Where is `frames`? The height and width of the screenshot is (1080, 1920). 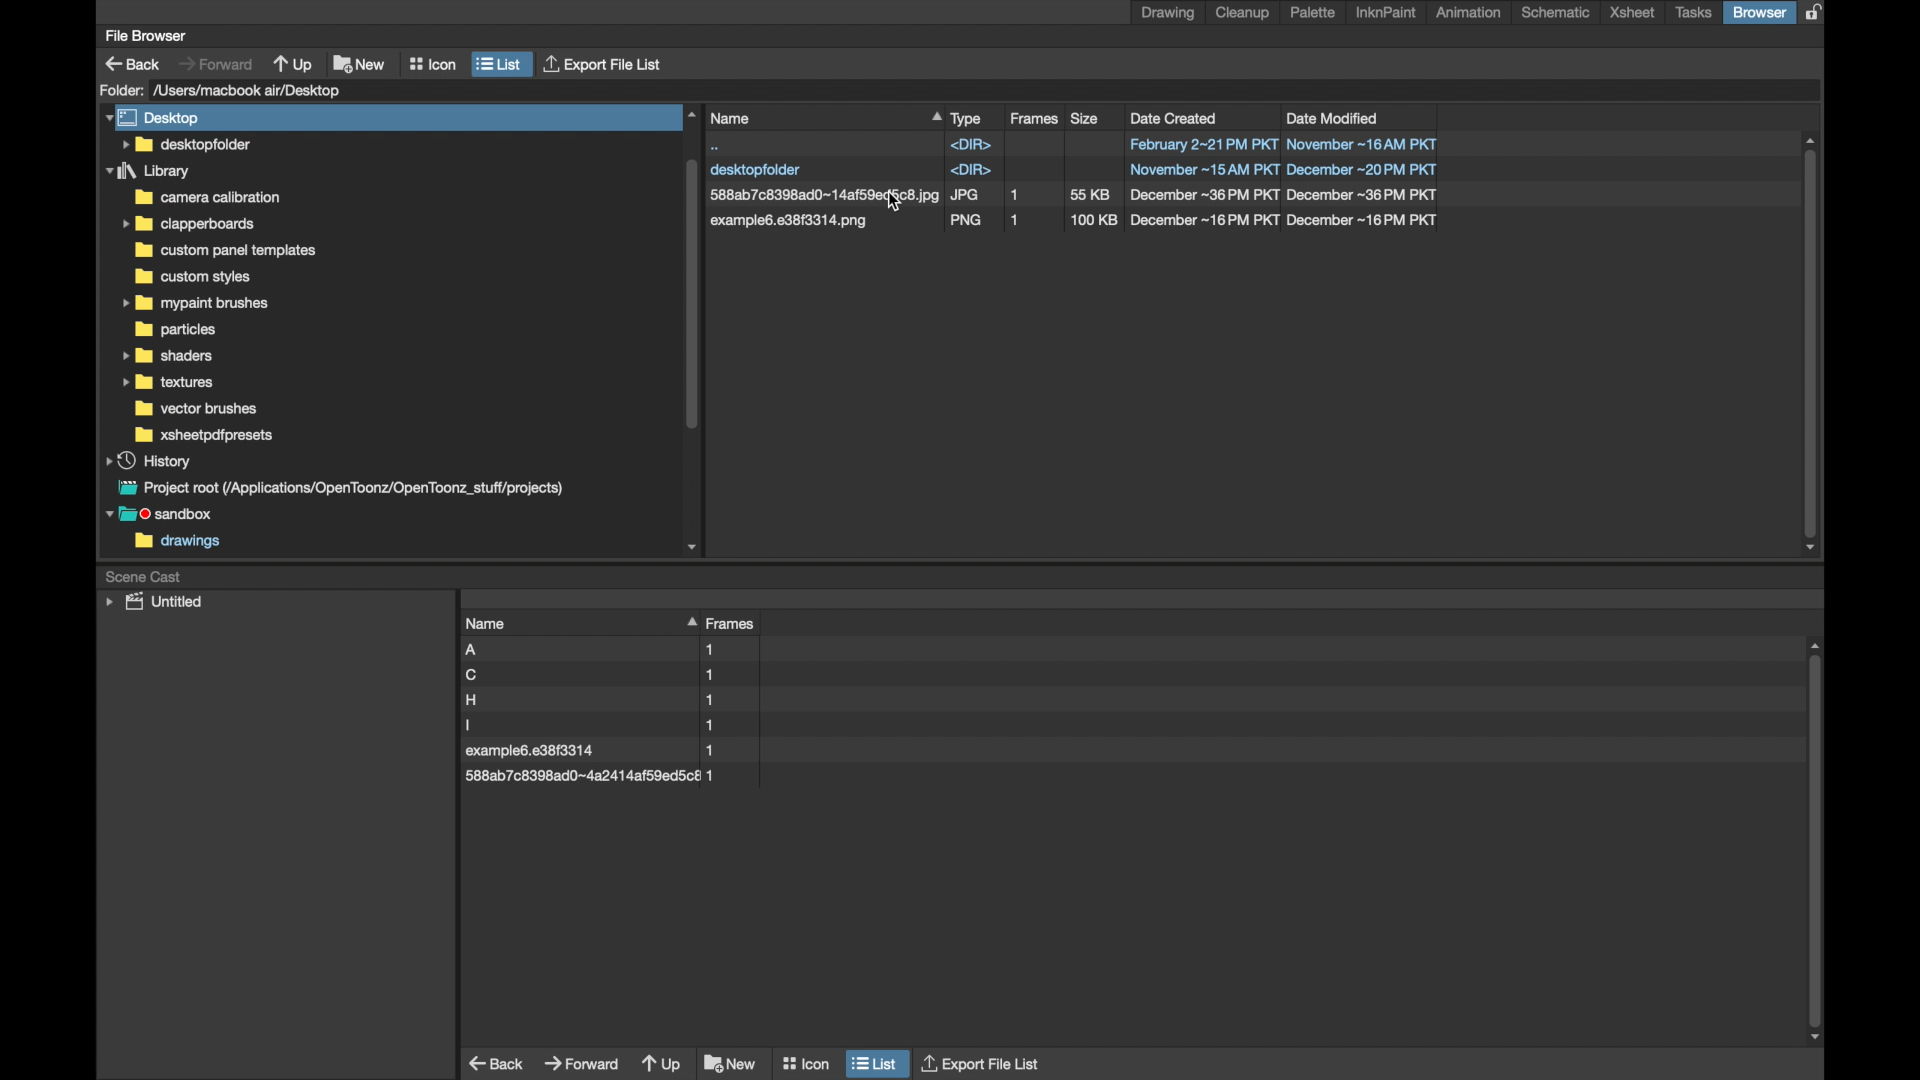
frames is located at coordinates (1036, 119).